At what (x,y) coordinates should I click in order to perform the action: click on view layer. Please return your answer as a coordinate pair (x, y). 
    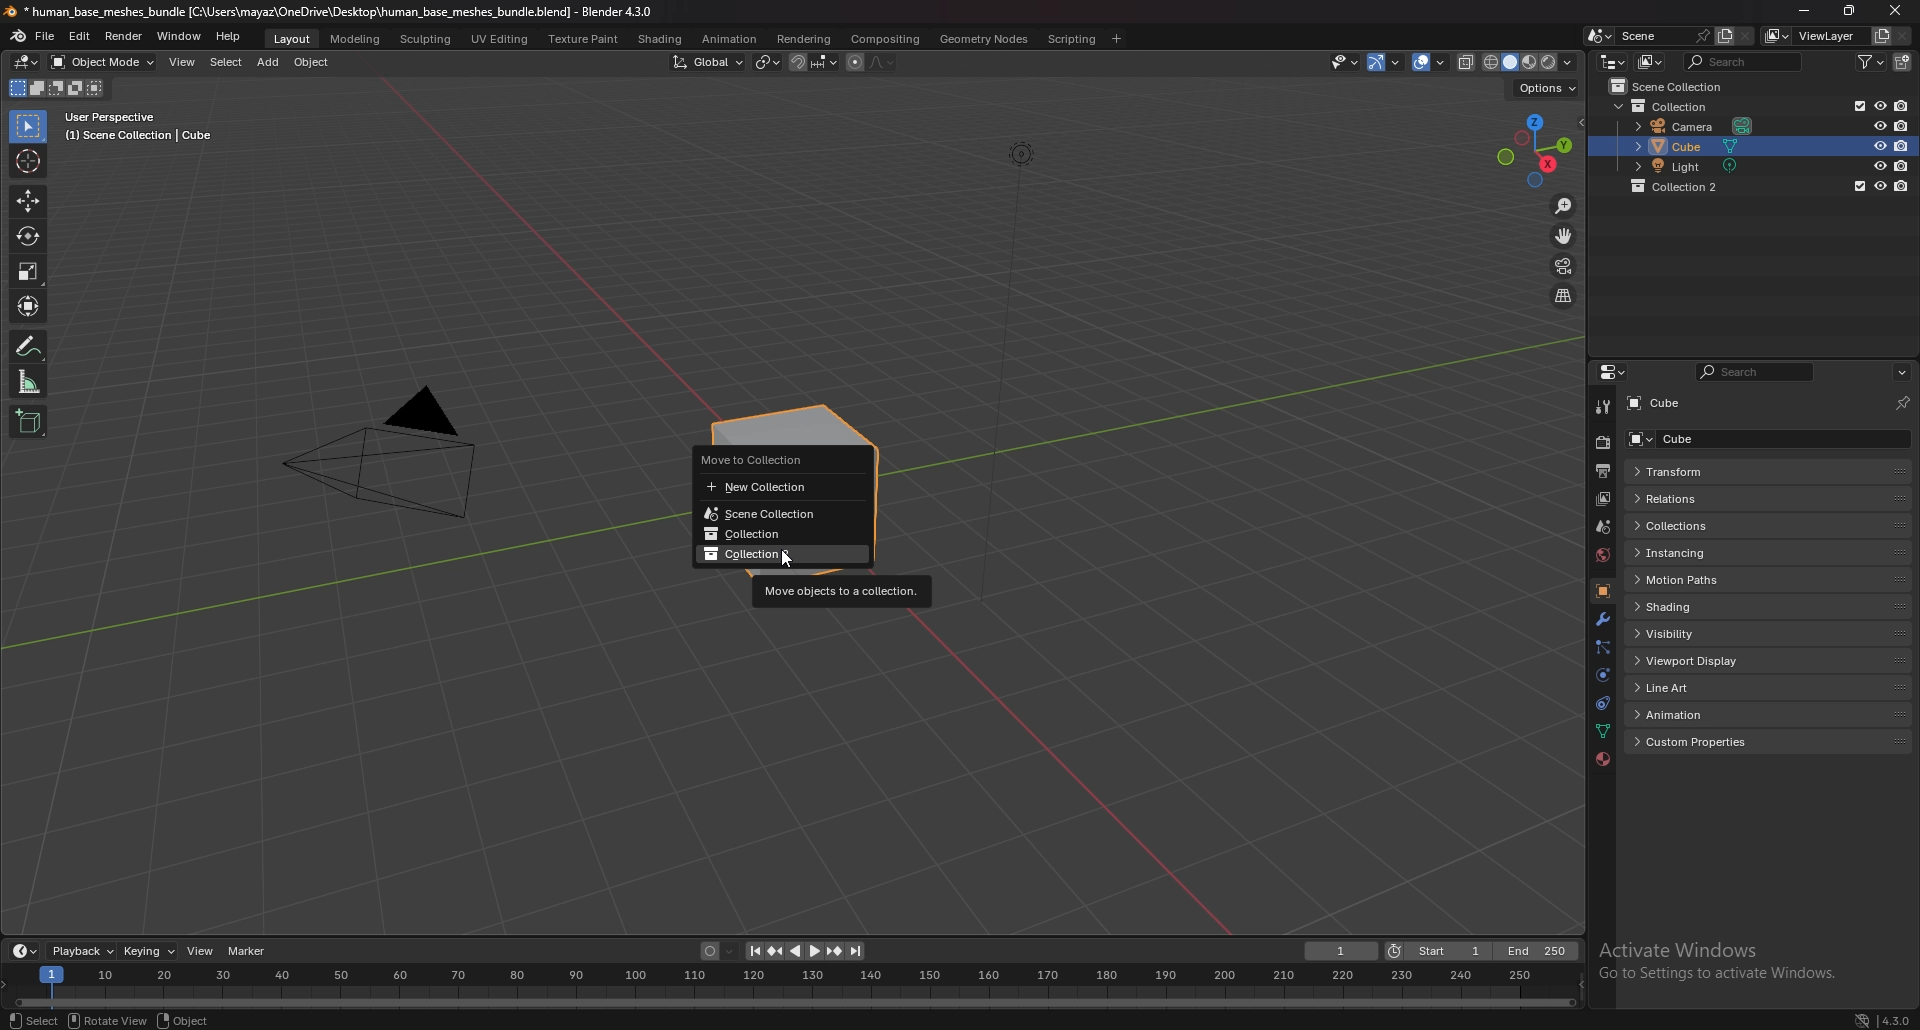
    Looking at the image, I should click on (1602, 499).